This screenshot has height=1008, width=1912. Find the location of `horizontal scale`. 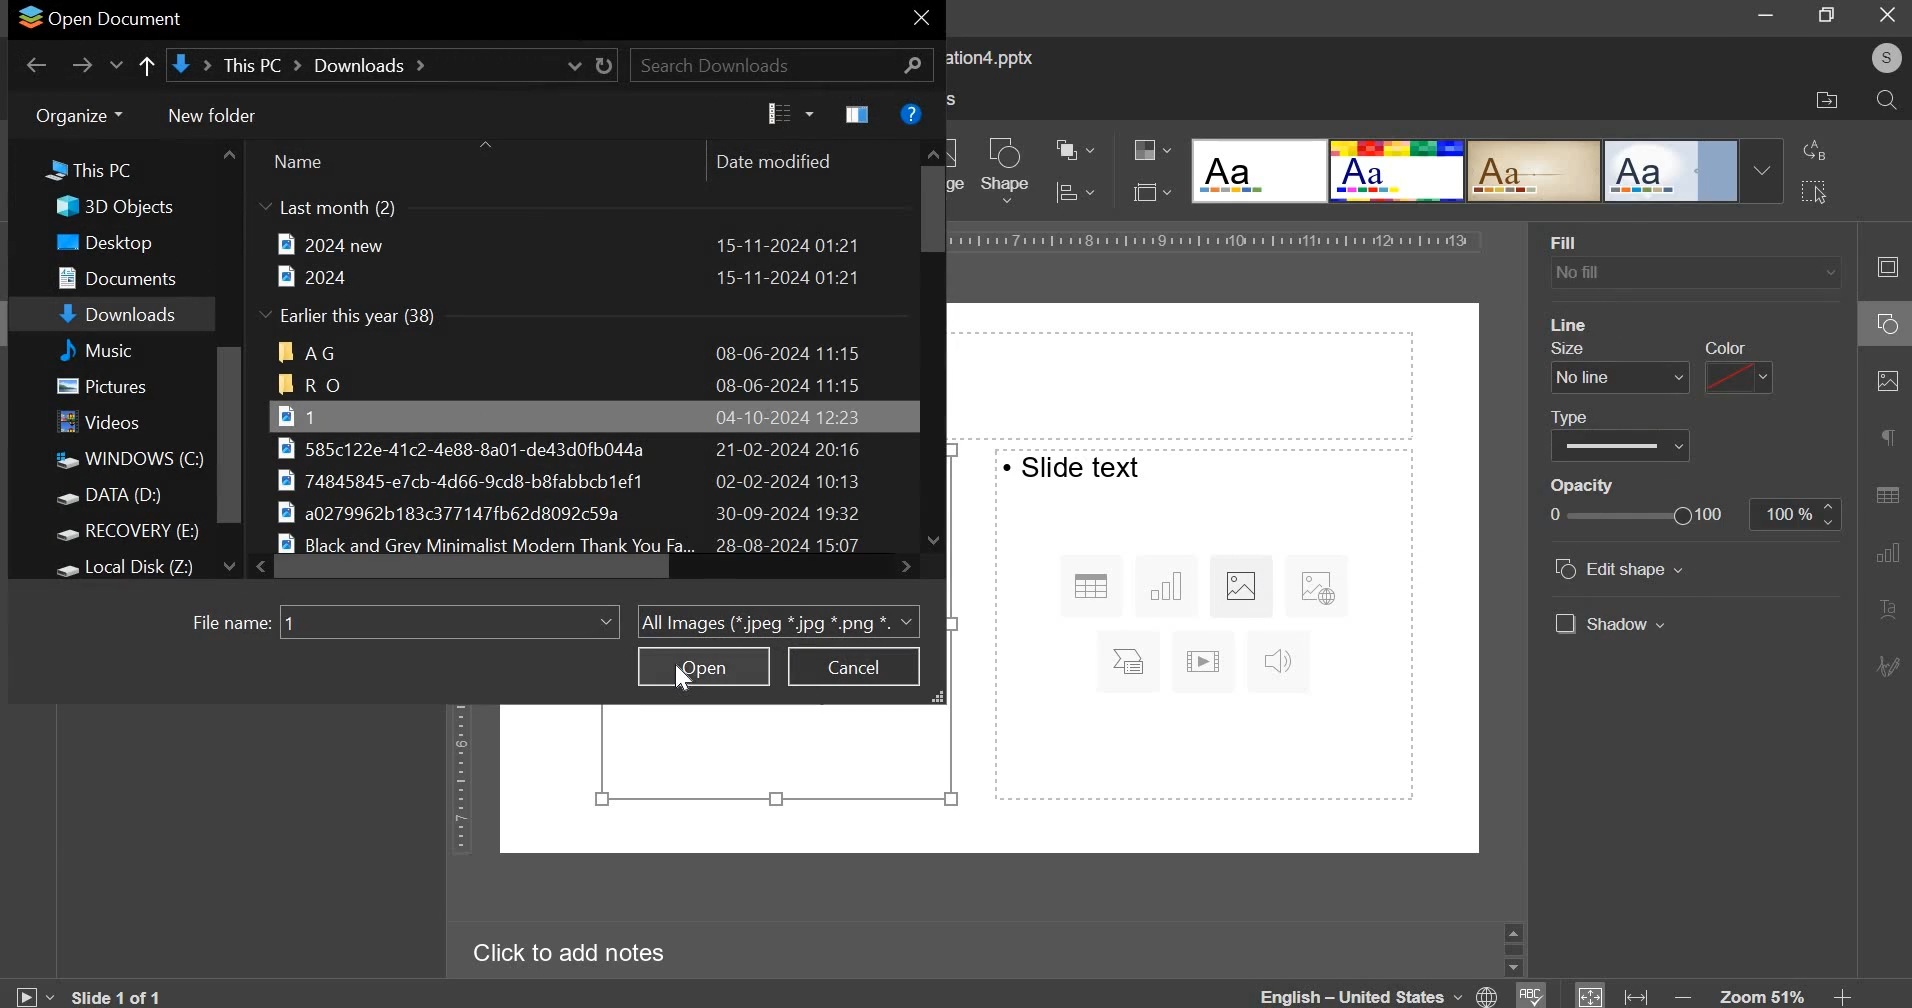

horizontal scale is located at coordinates (1219, 241).